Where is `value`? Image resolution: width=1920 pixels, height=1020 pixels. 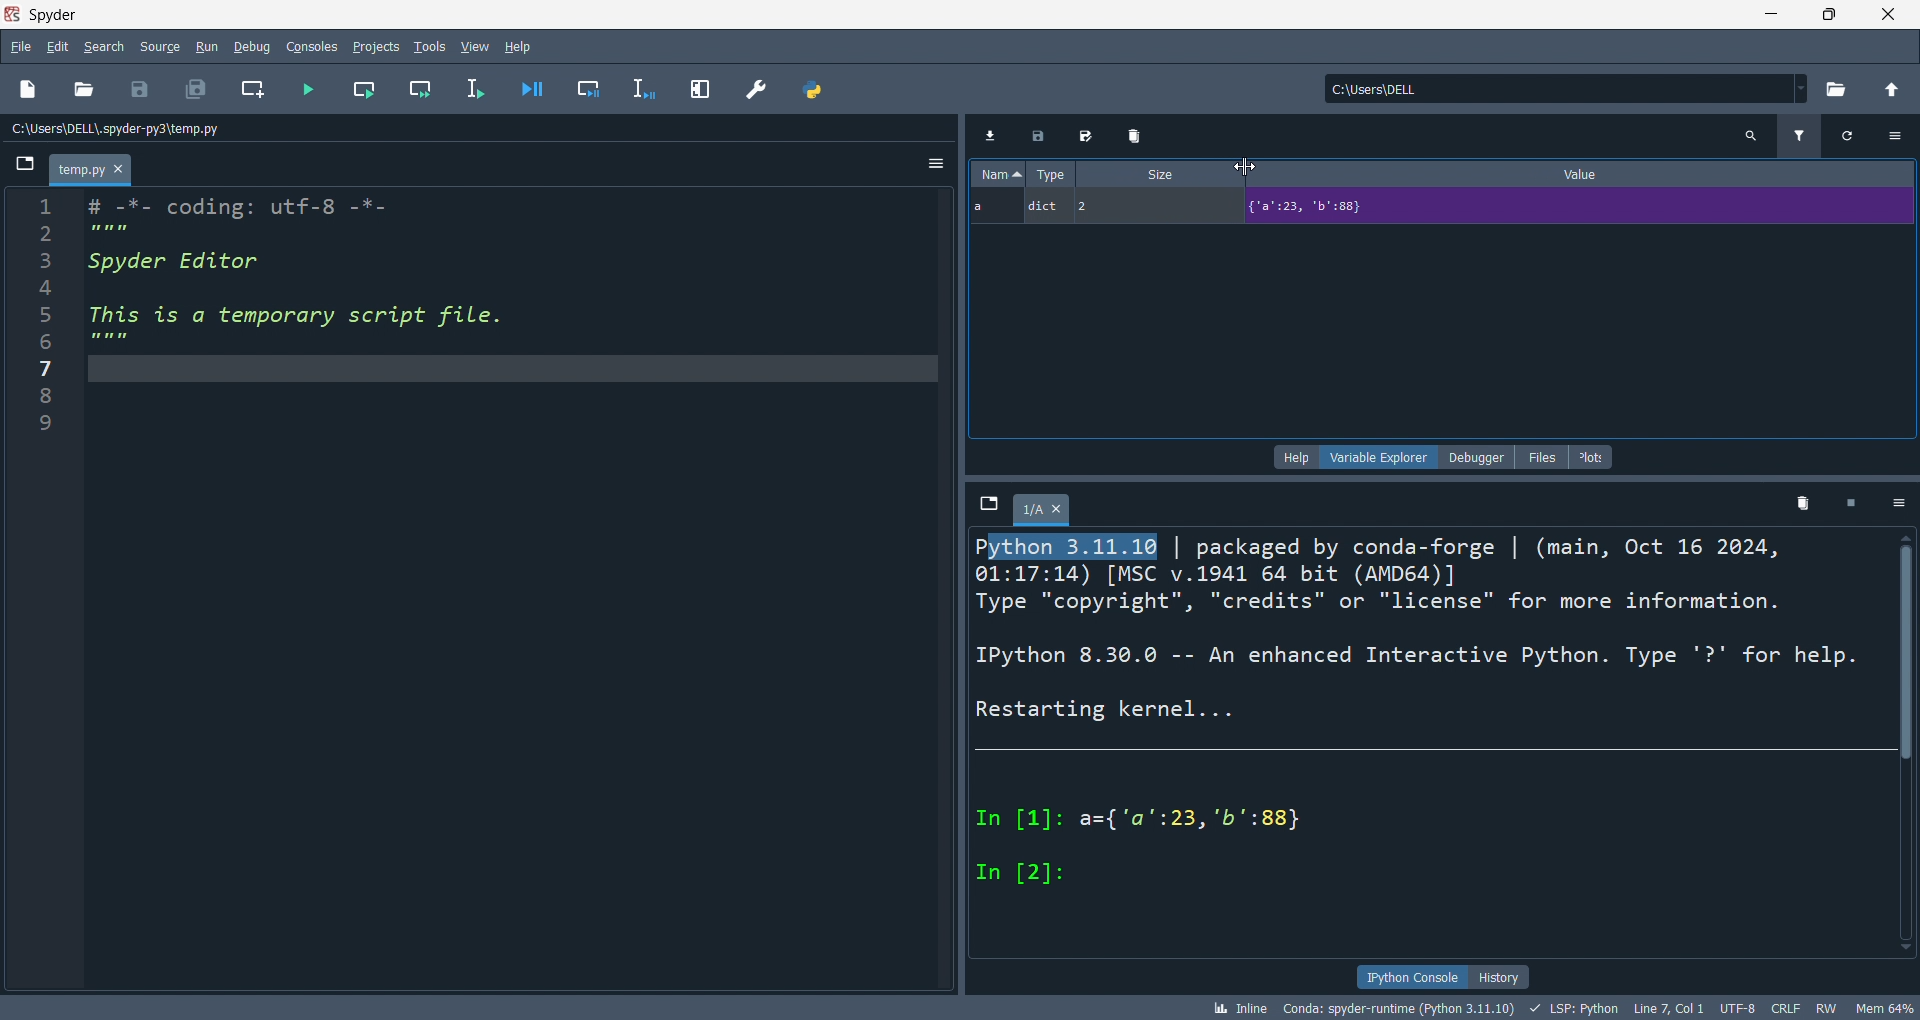 value is located at coordinates (1593, 176).